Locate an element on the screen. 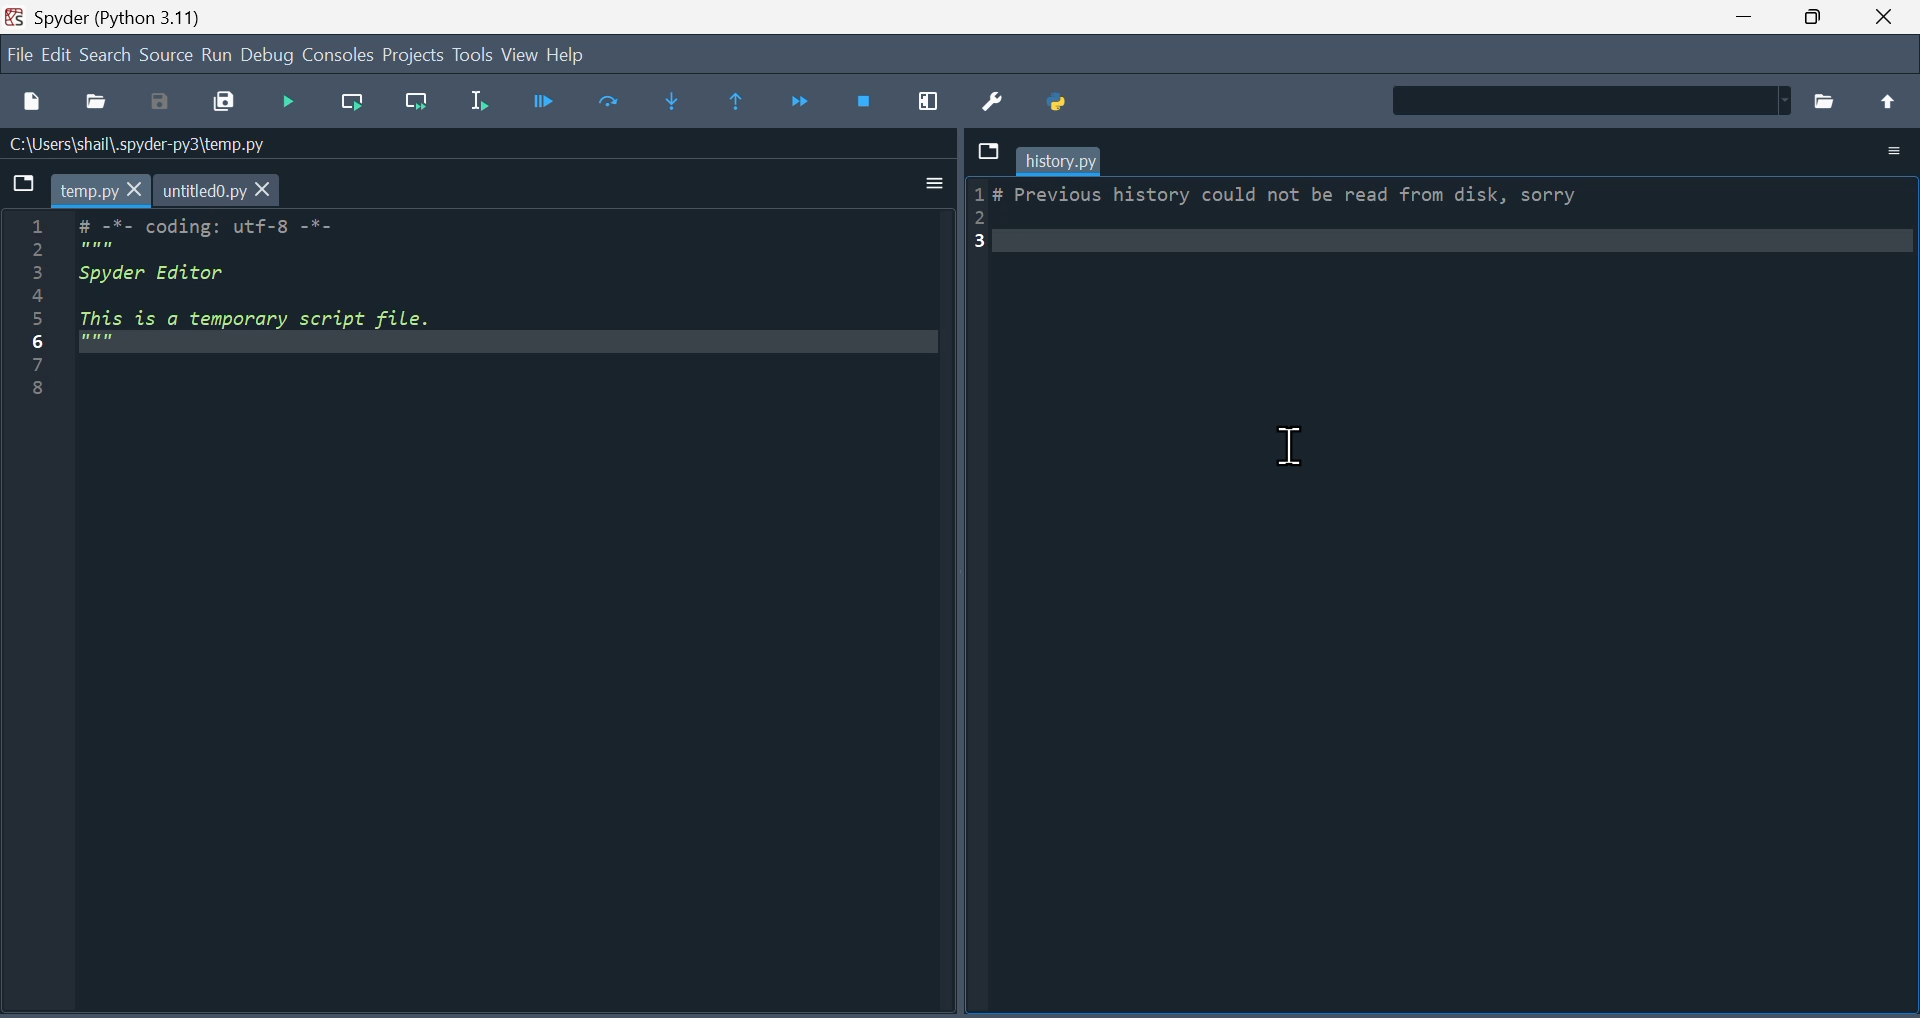  view is located at coordinates (521, 53).